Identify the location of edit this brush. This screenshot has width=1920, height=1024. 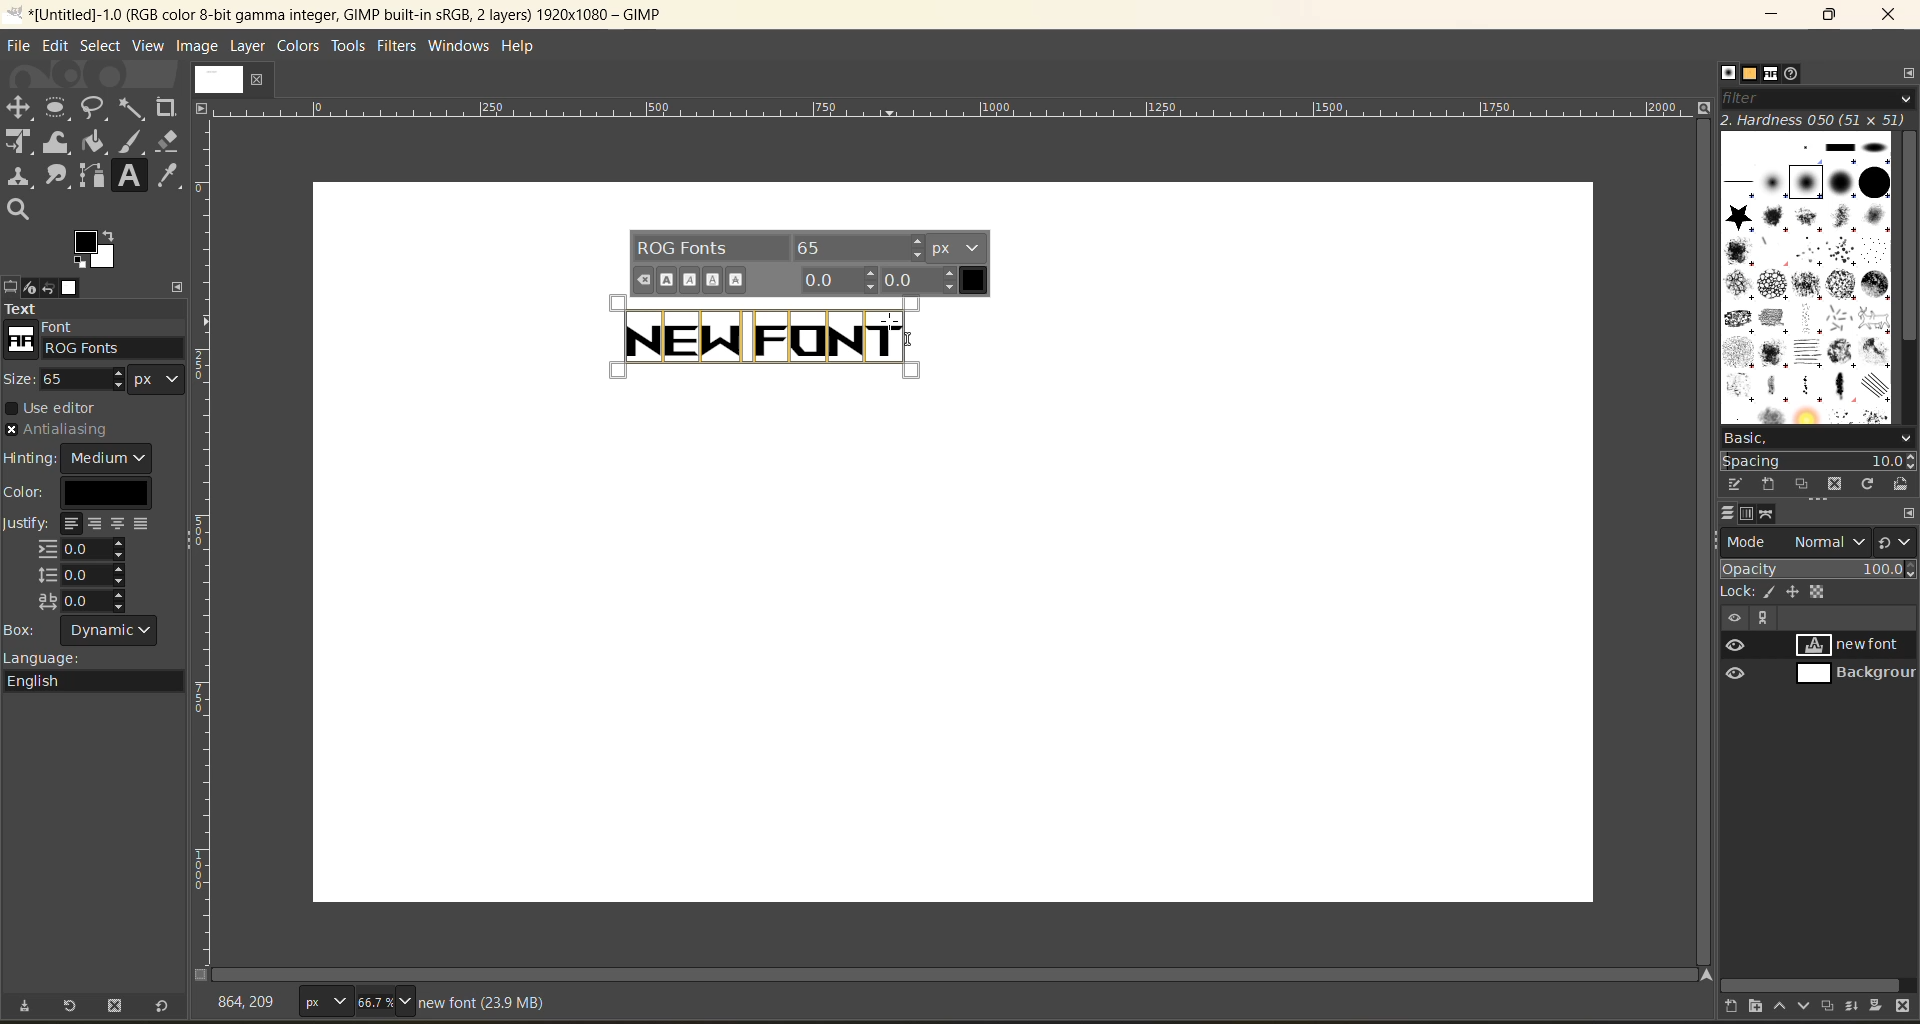
(1739, 481).